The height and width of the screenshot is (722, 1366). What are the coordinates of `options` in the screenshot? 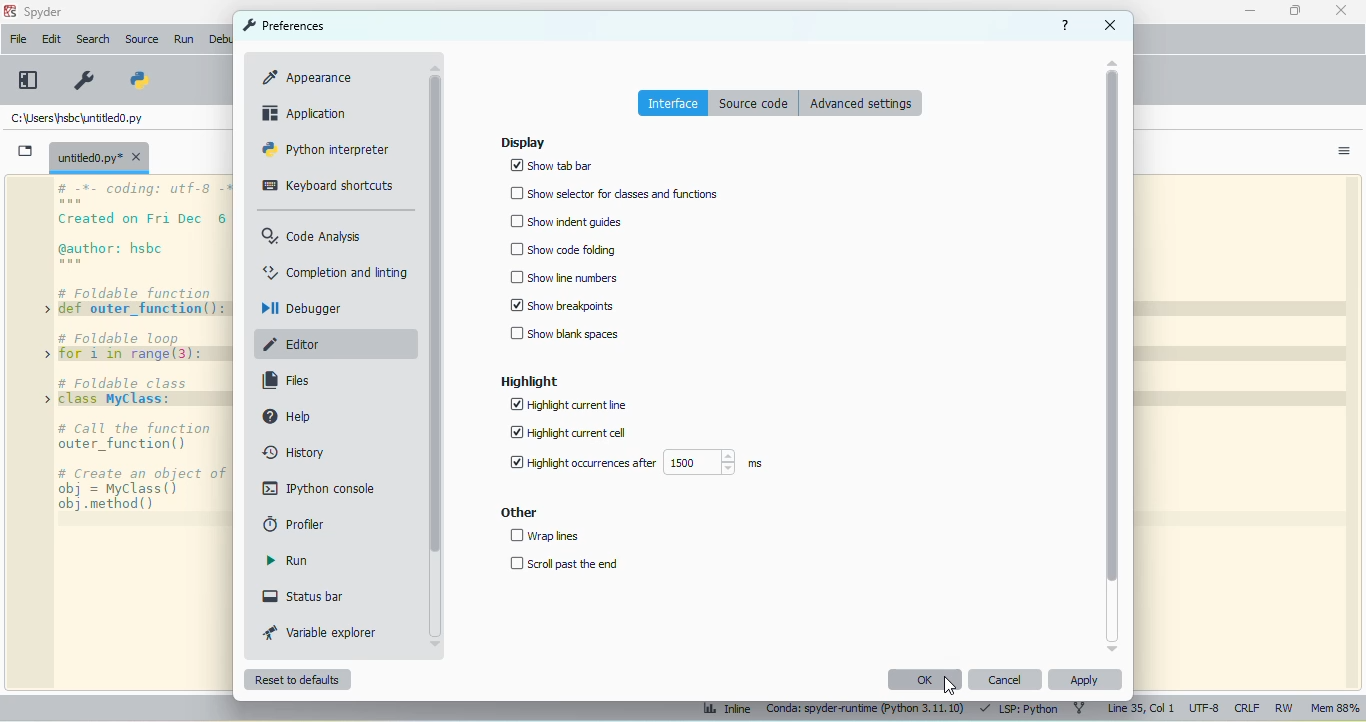 It's located at (1344, 152).